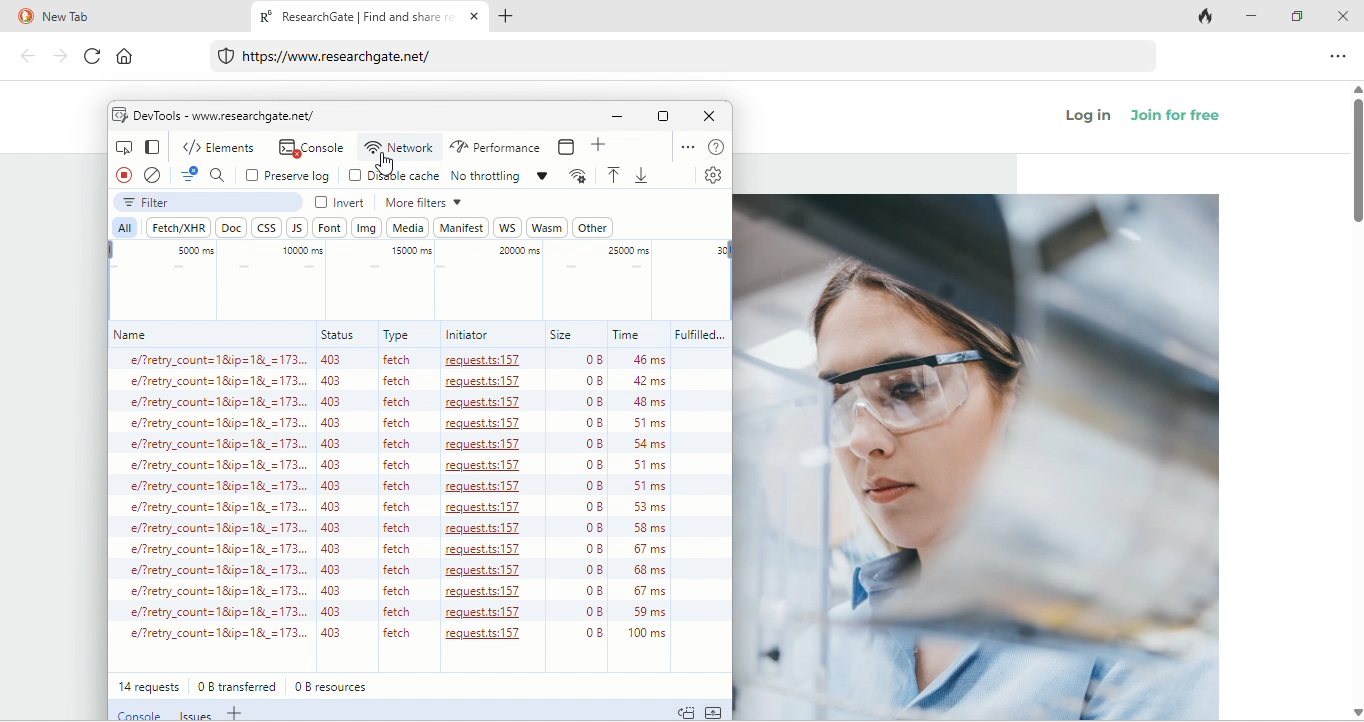 Image resolution: width=1364 pixels, height=722 pixels. I want to click on 14 requests, so click(147, 686).